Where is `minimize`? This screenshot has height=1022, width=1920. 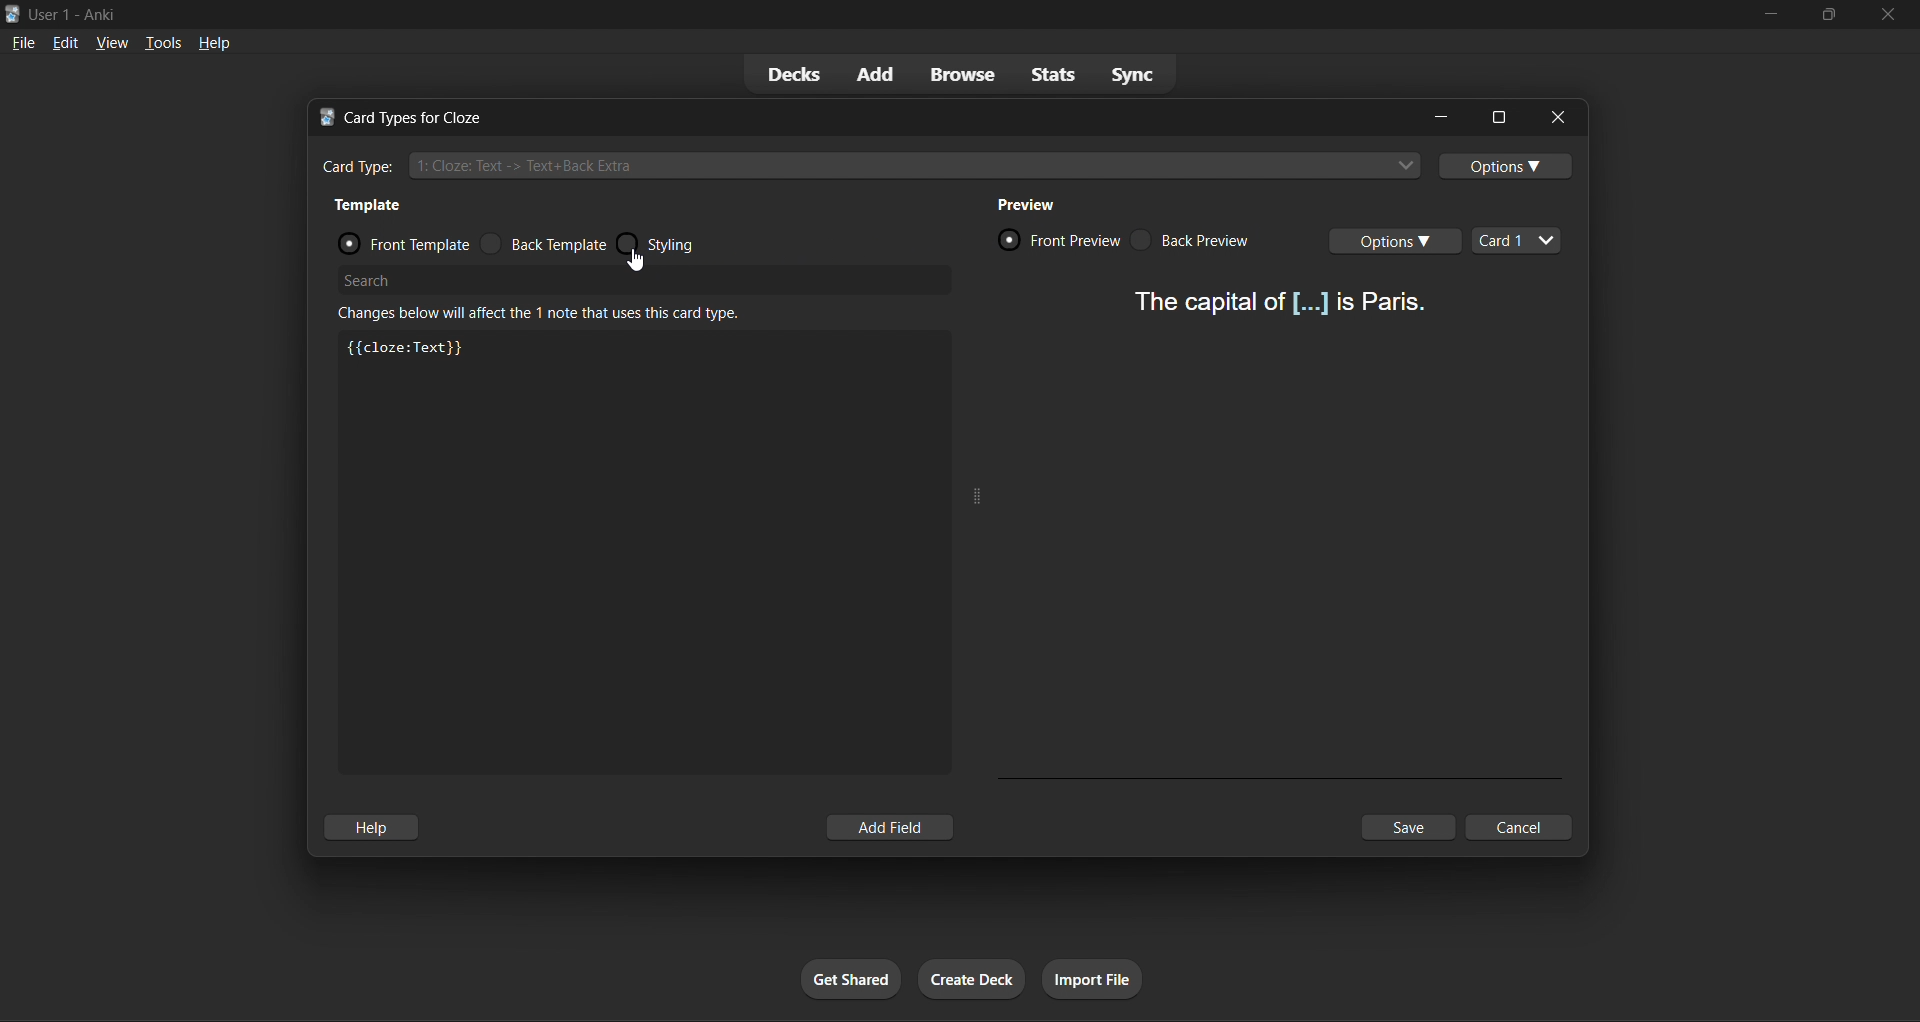 minimize is located at coordinates (1441, 115).